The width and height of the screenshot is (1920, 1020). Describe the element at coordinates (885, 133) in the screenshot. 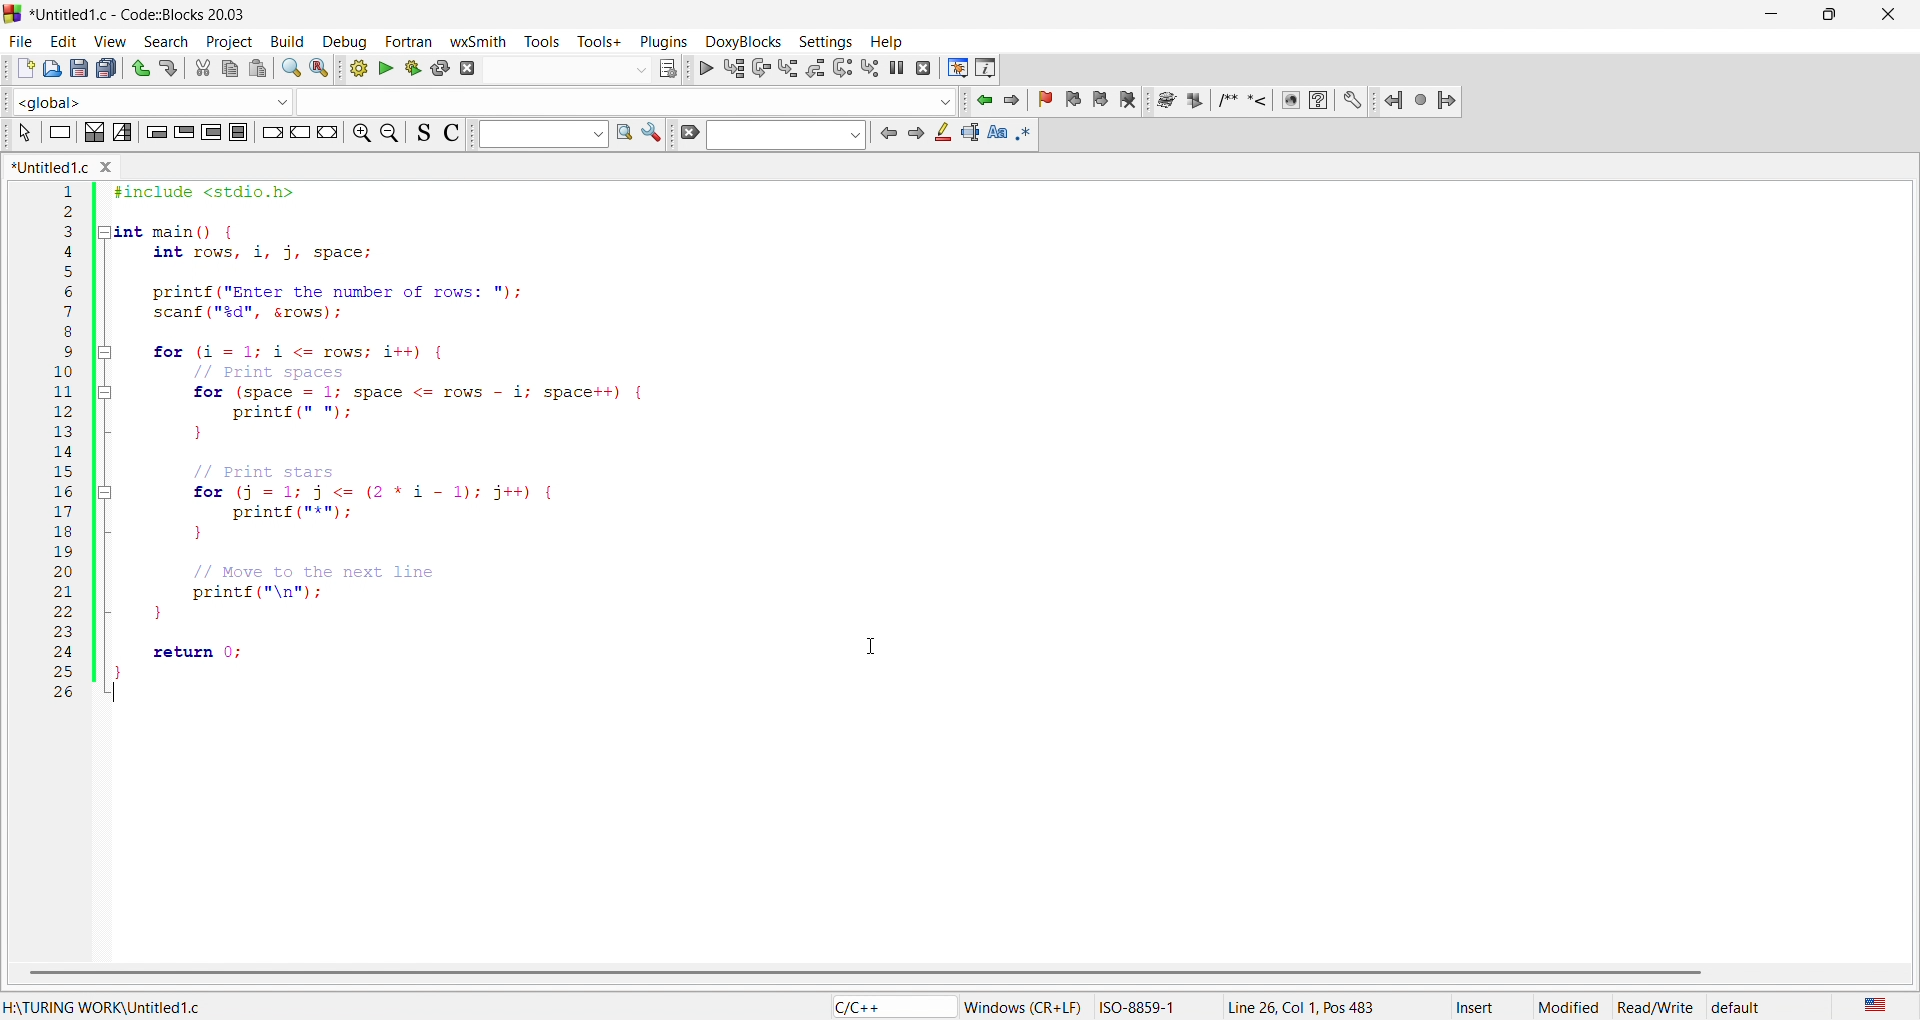

I see `icon` at that location.